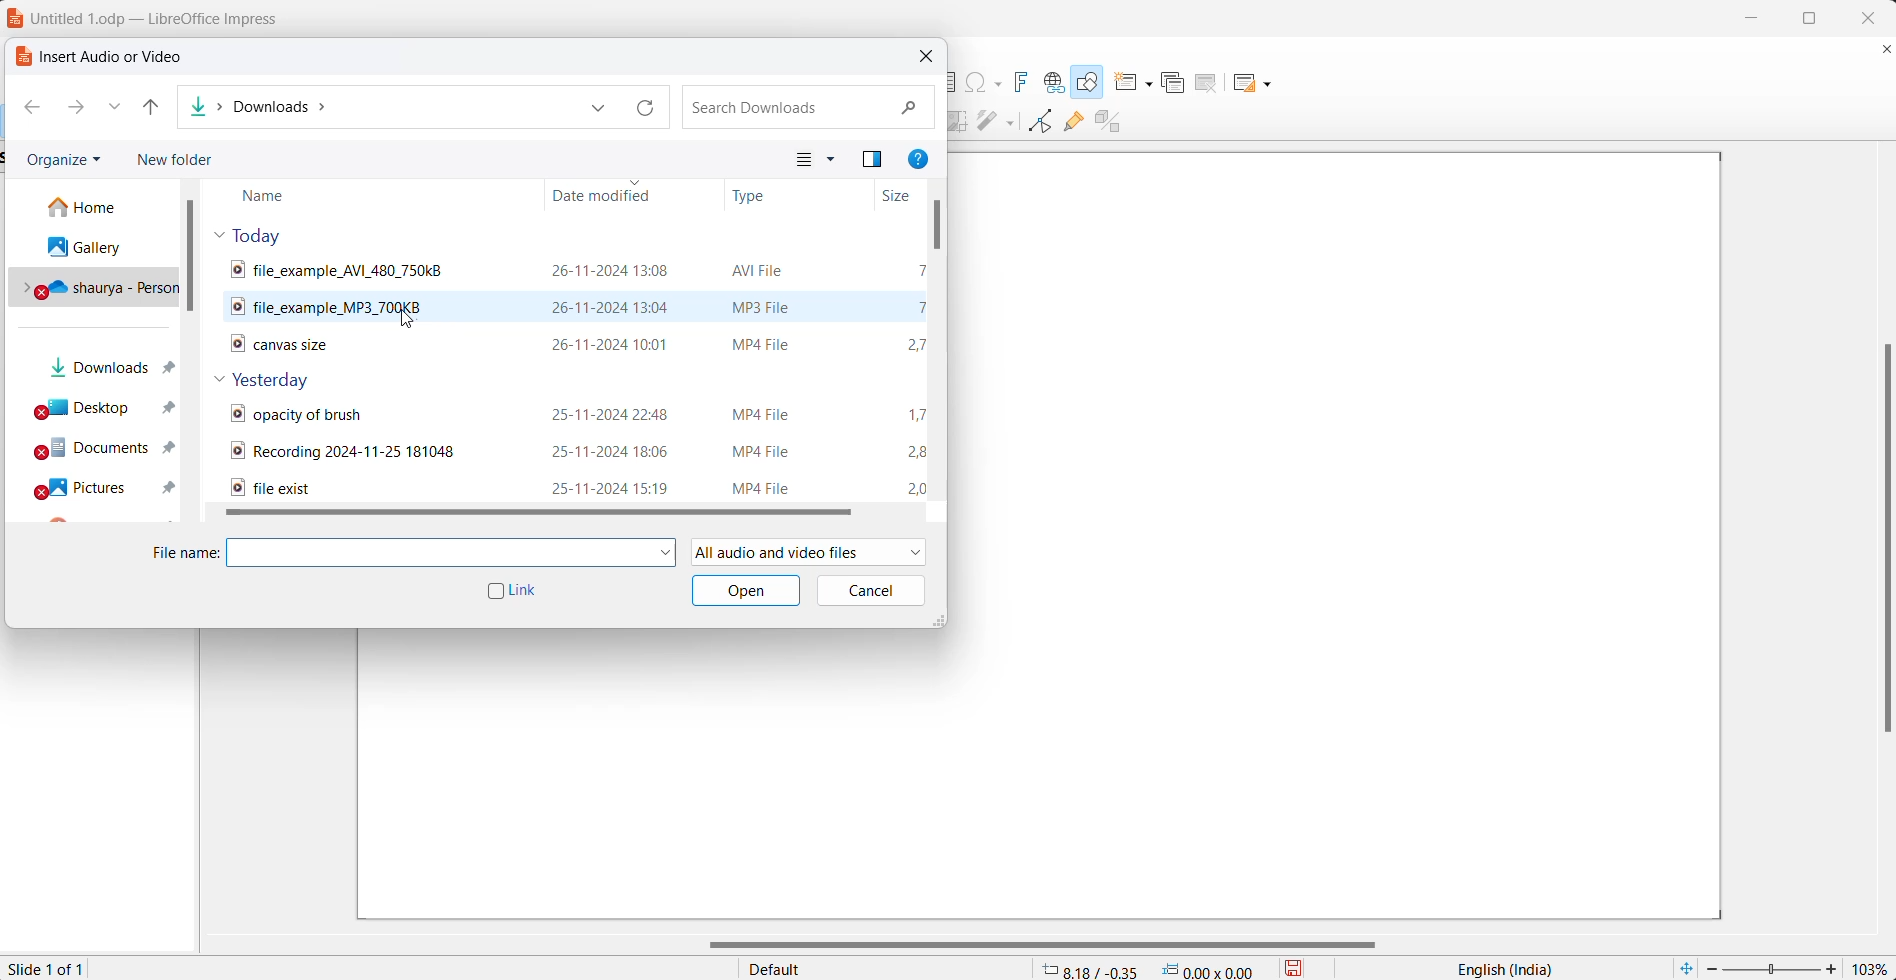 The image size is (1896, 980). What do you see at coordinates (835, 160) in the screenshot?
I see `more options` at bounding box center [835, 160].